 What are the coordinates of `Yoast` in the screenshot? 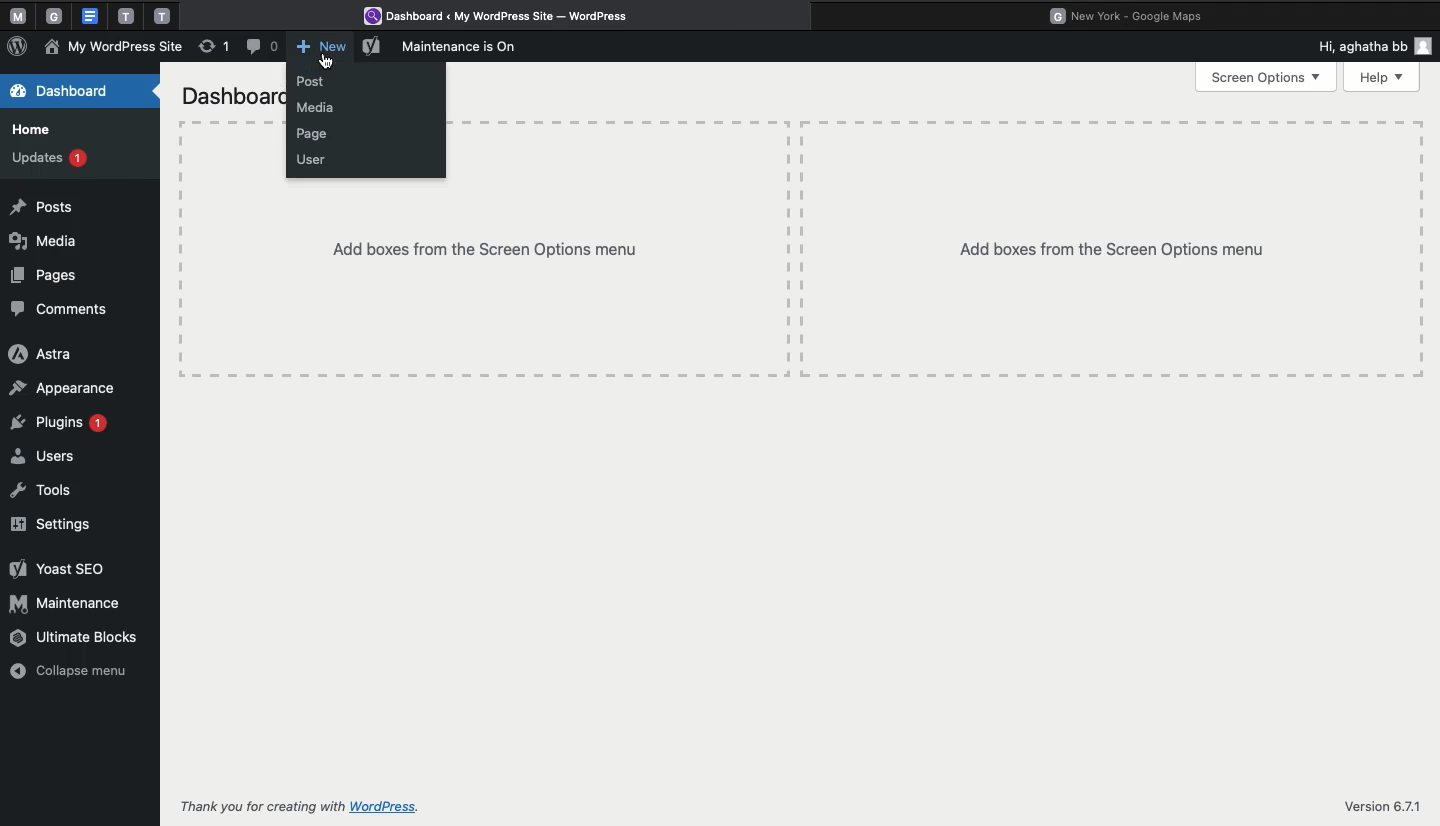 It's located at (54, 571).